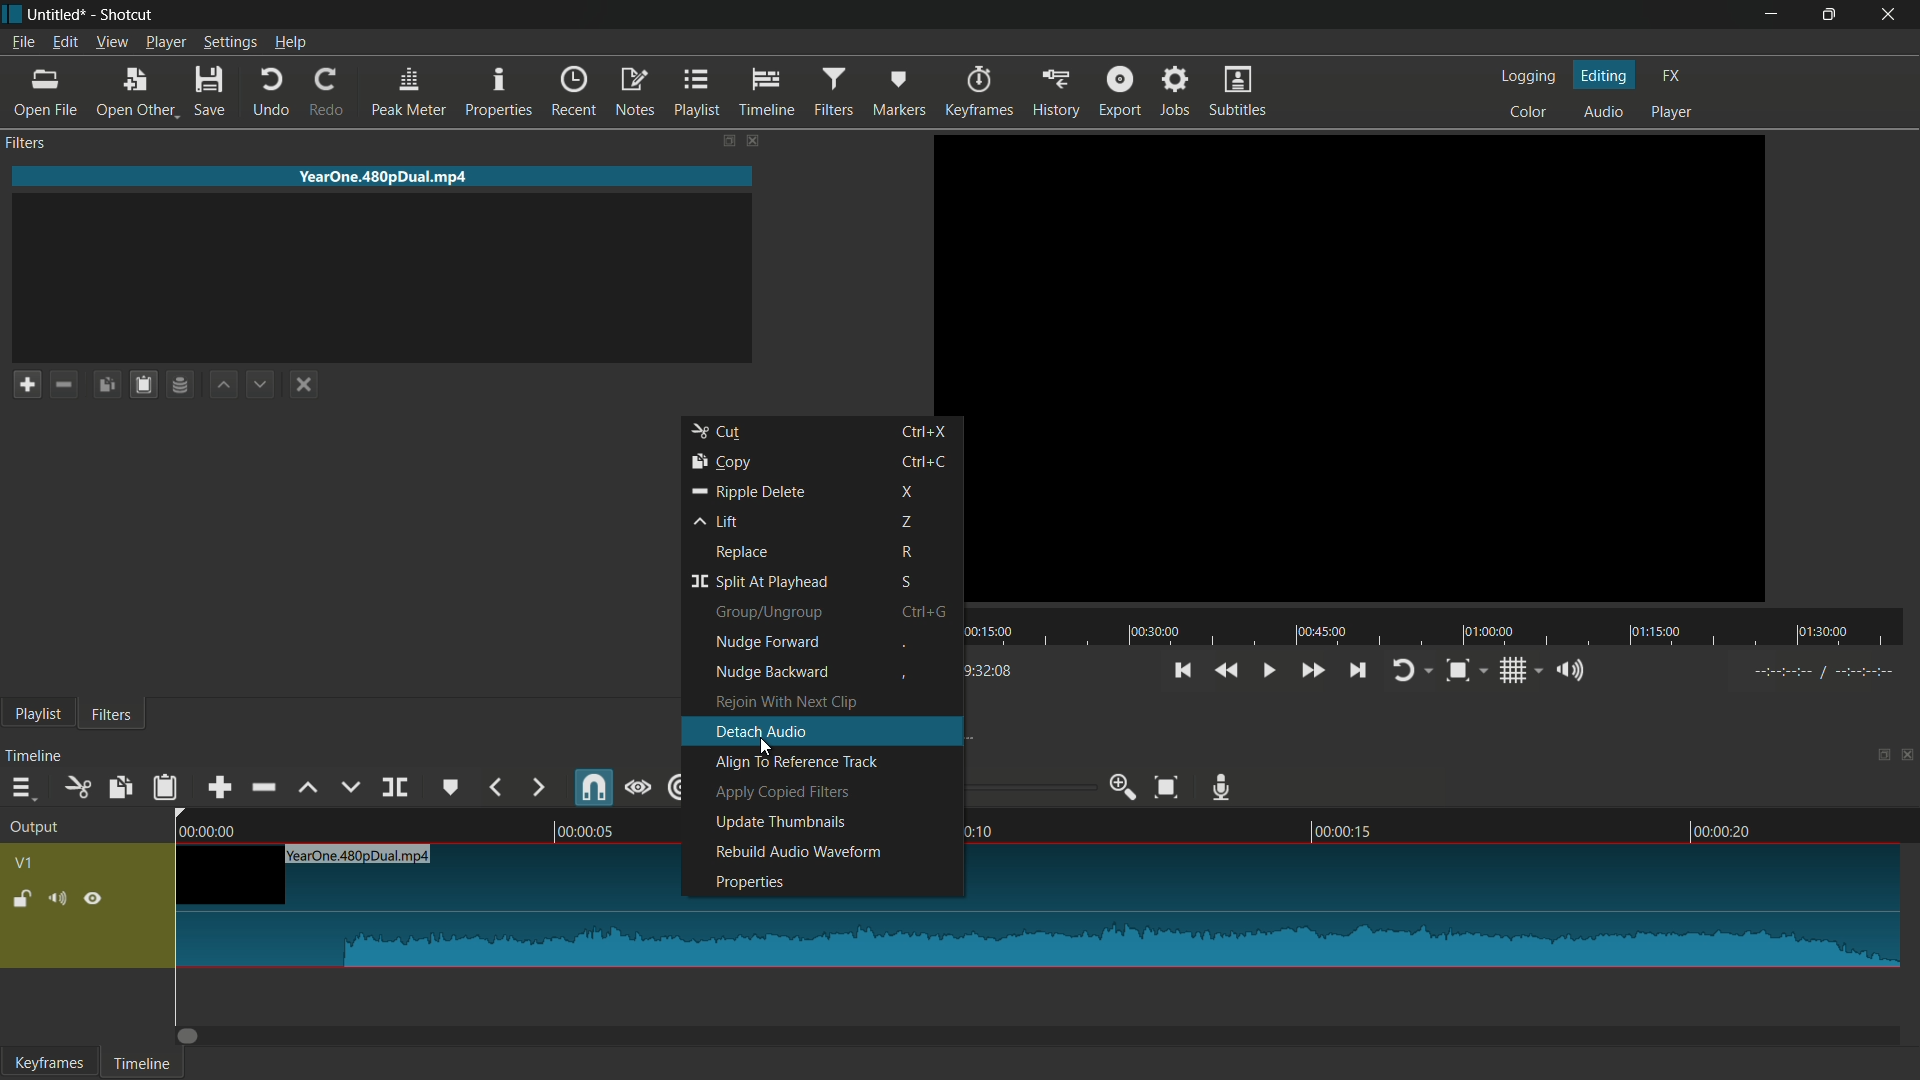  Describe the element at coordinates (498, 93) in the screenshot. I see `properties` at that location.